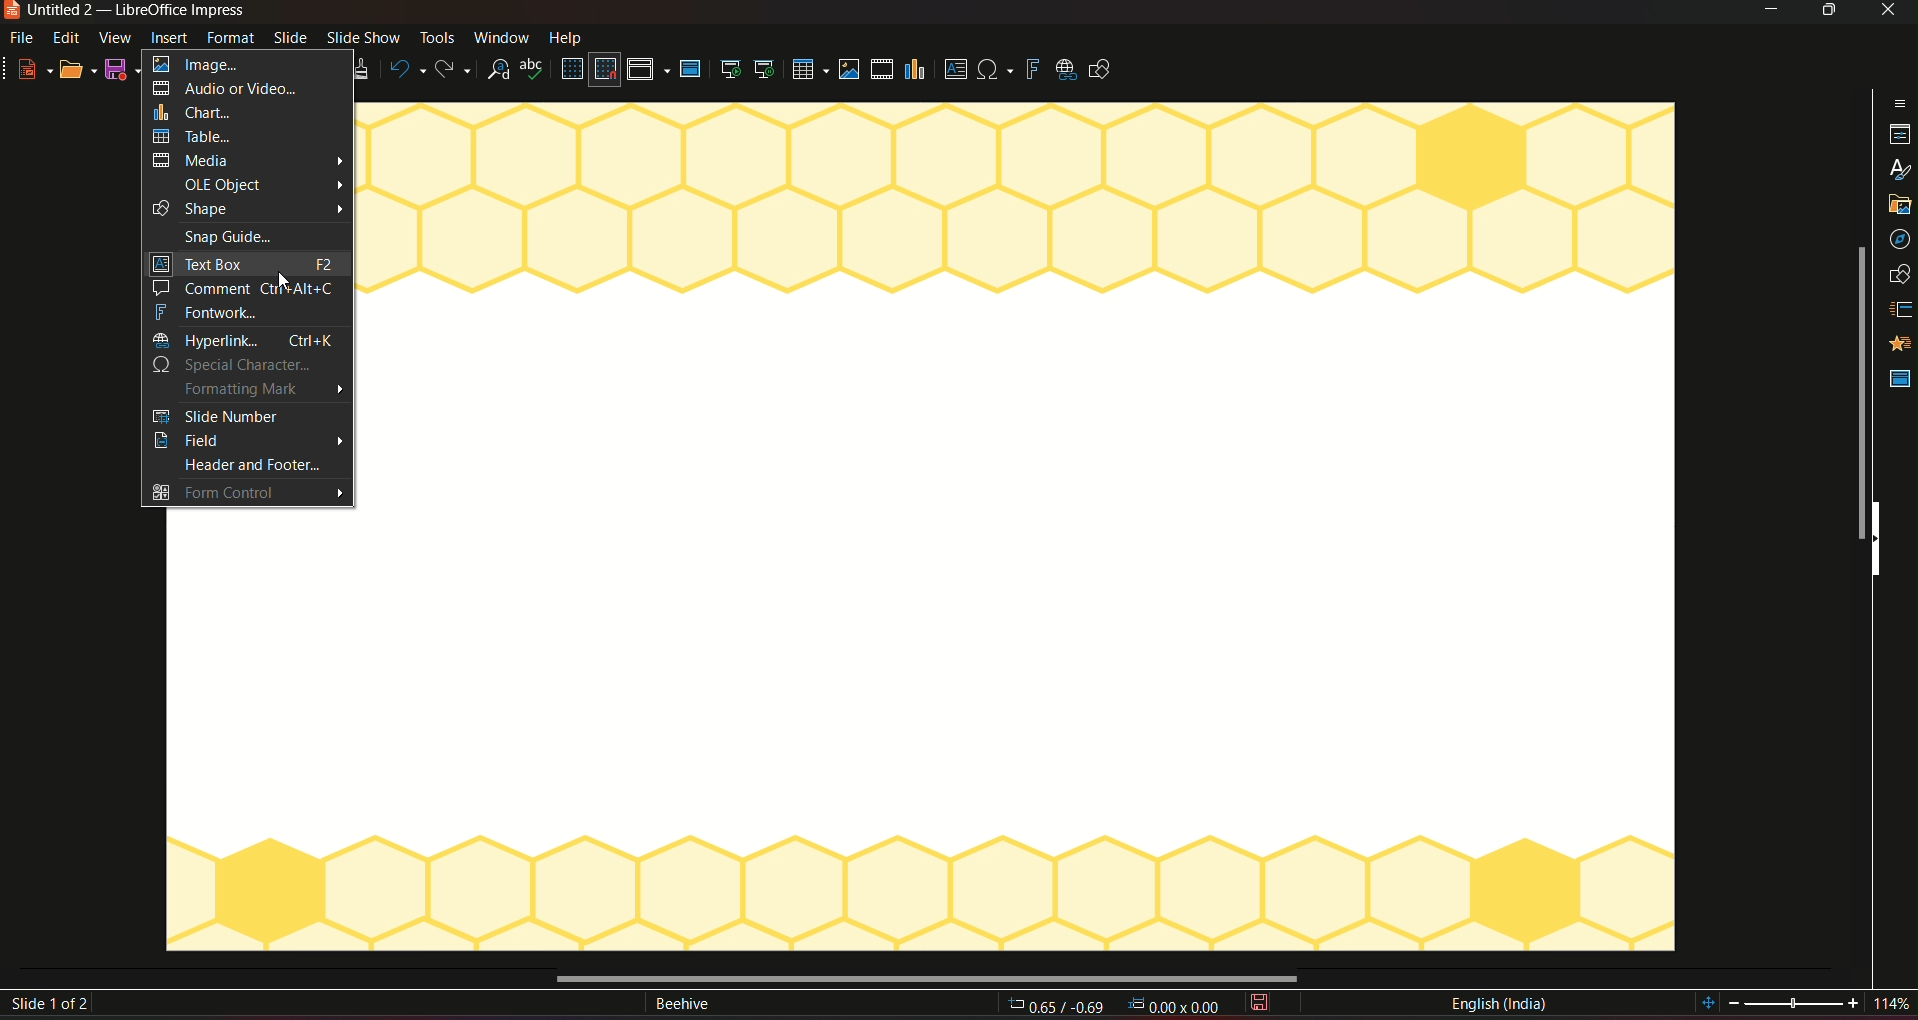  I want to click on special character, so click(242, 366).